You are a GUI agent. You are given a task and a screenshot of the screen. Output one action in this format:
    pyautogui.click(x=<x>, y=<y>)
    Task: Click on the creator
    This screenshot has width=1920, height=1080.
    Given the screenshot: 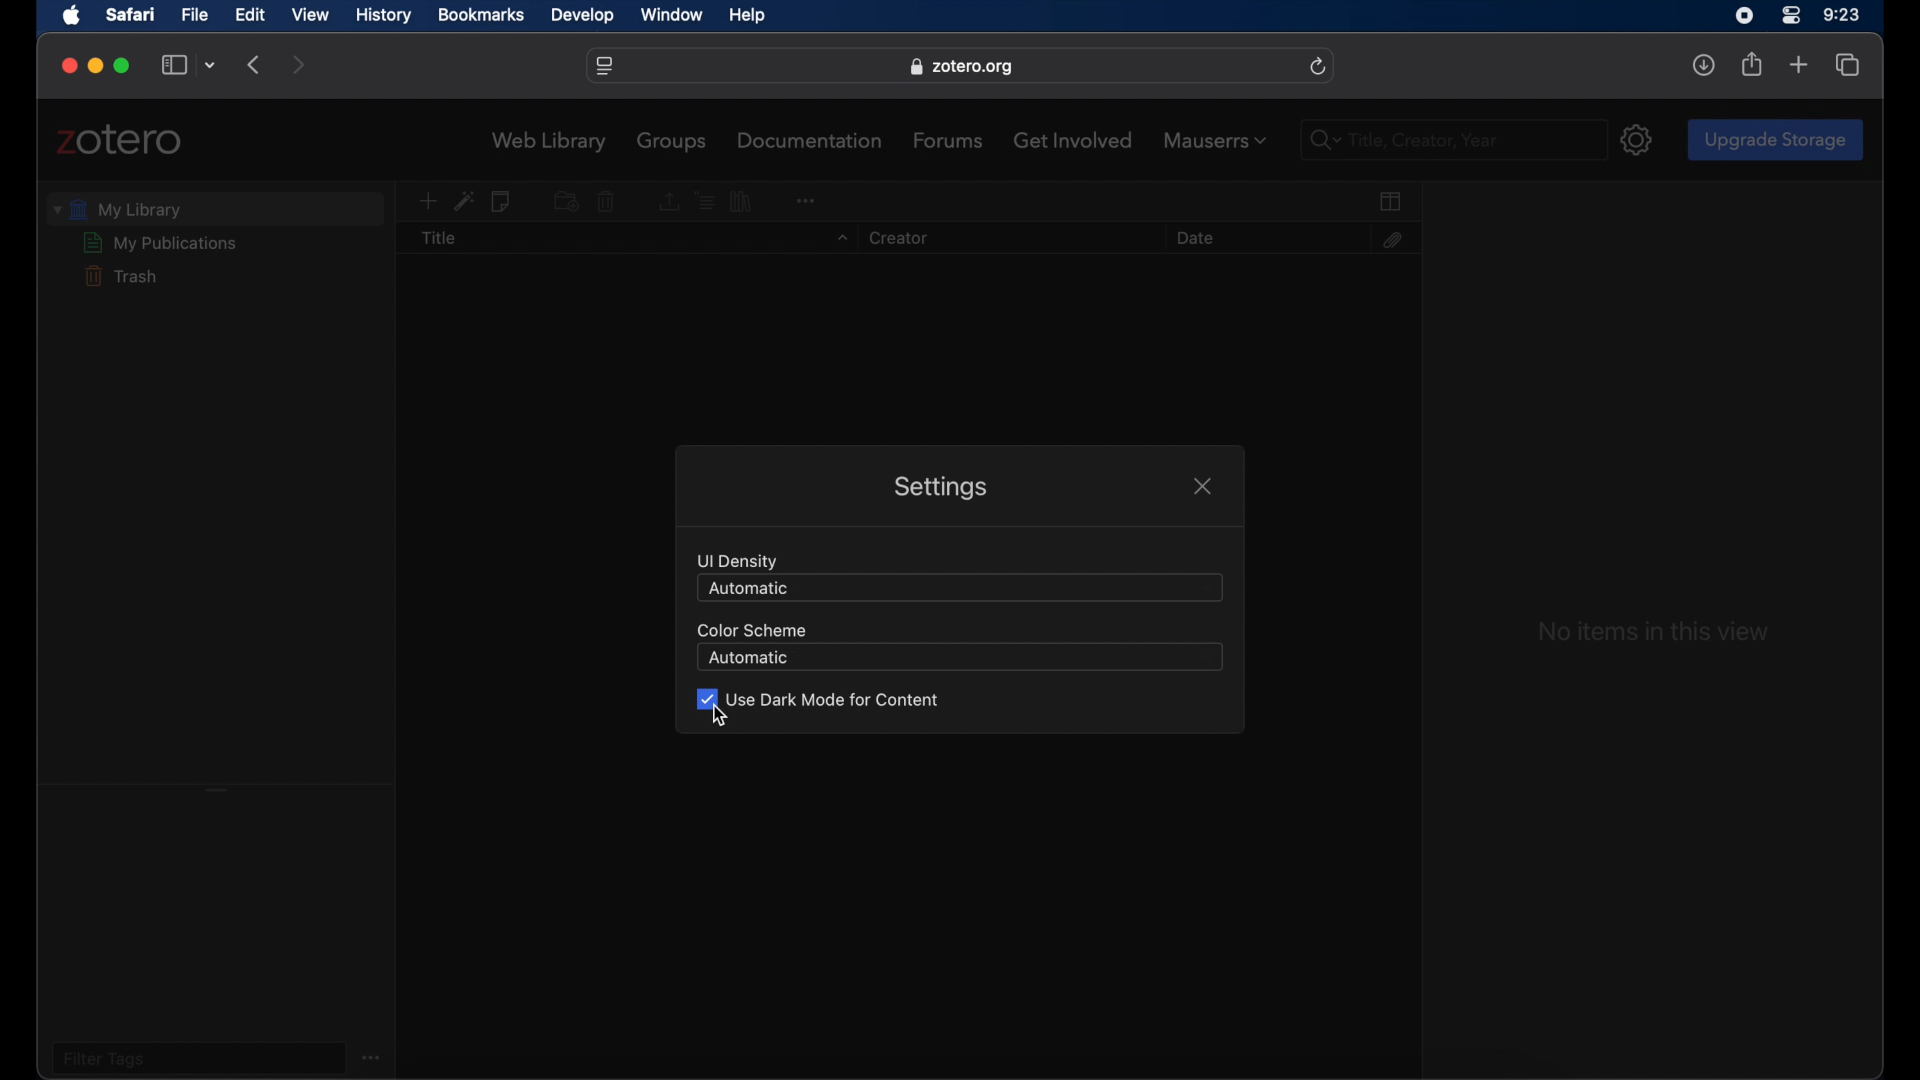 What is the action you would take?
    pyautogui.click(x=896, y=239)
    